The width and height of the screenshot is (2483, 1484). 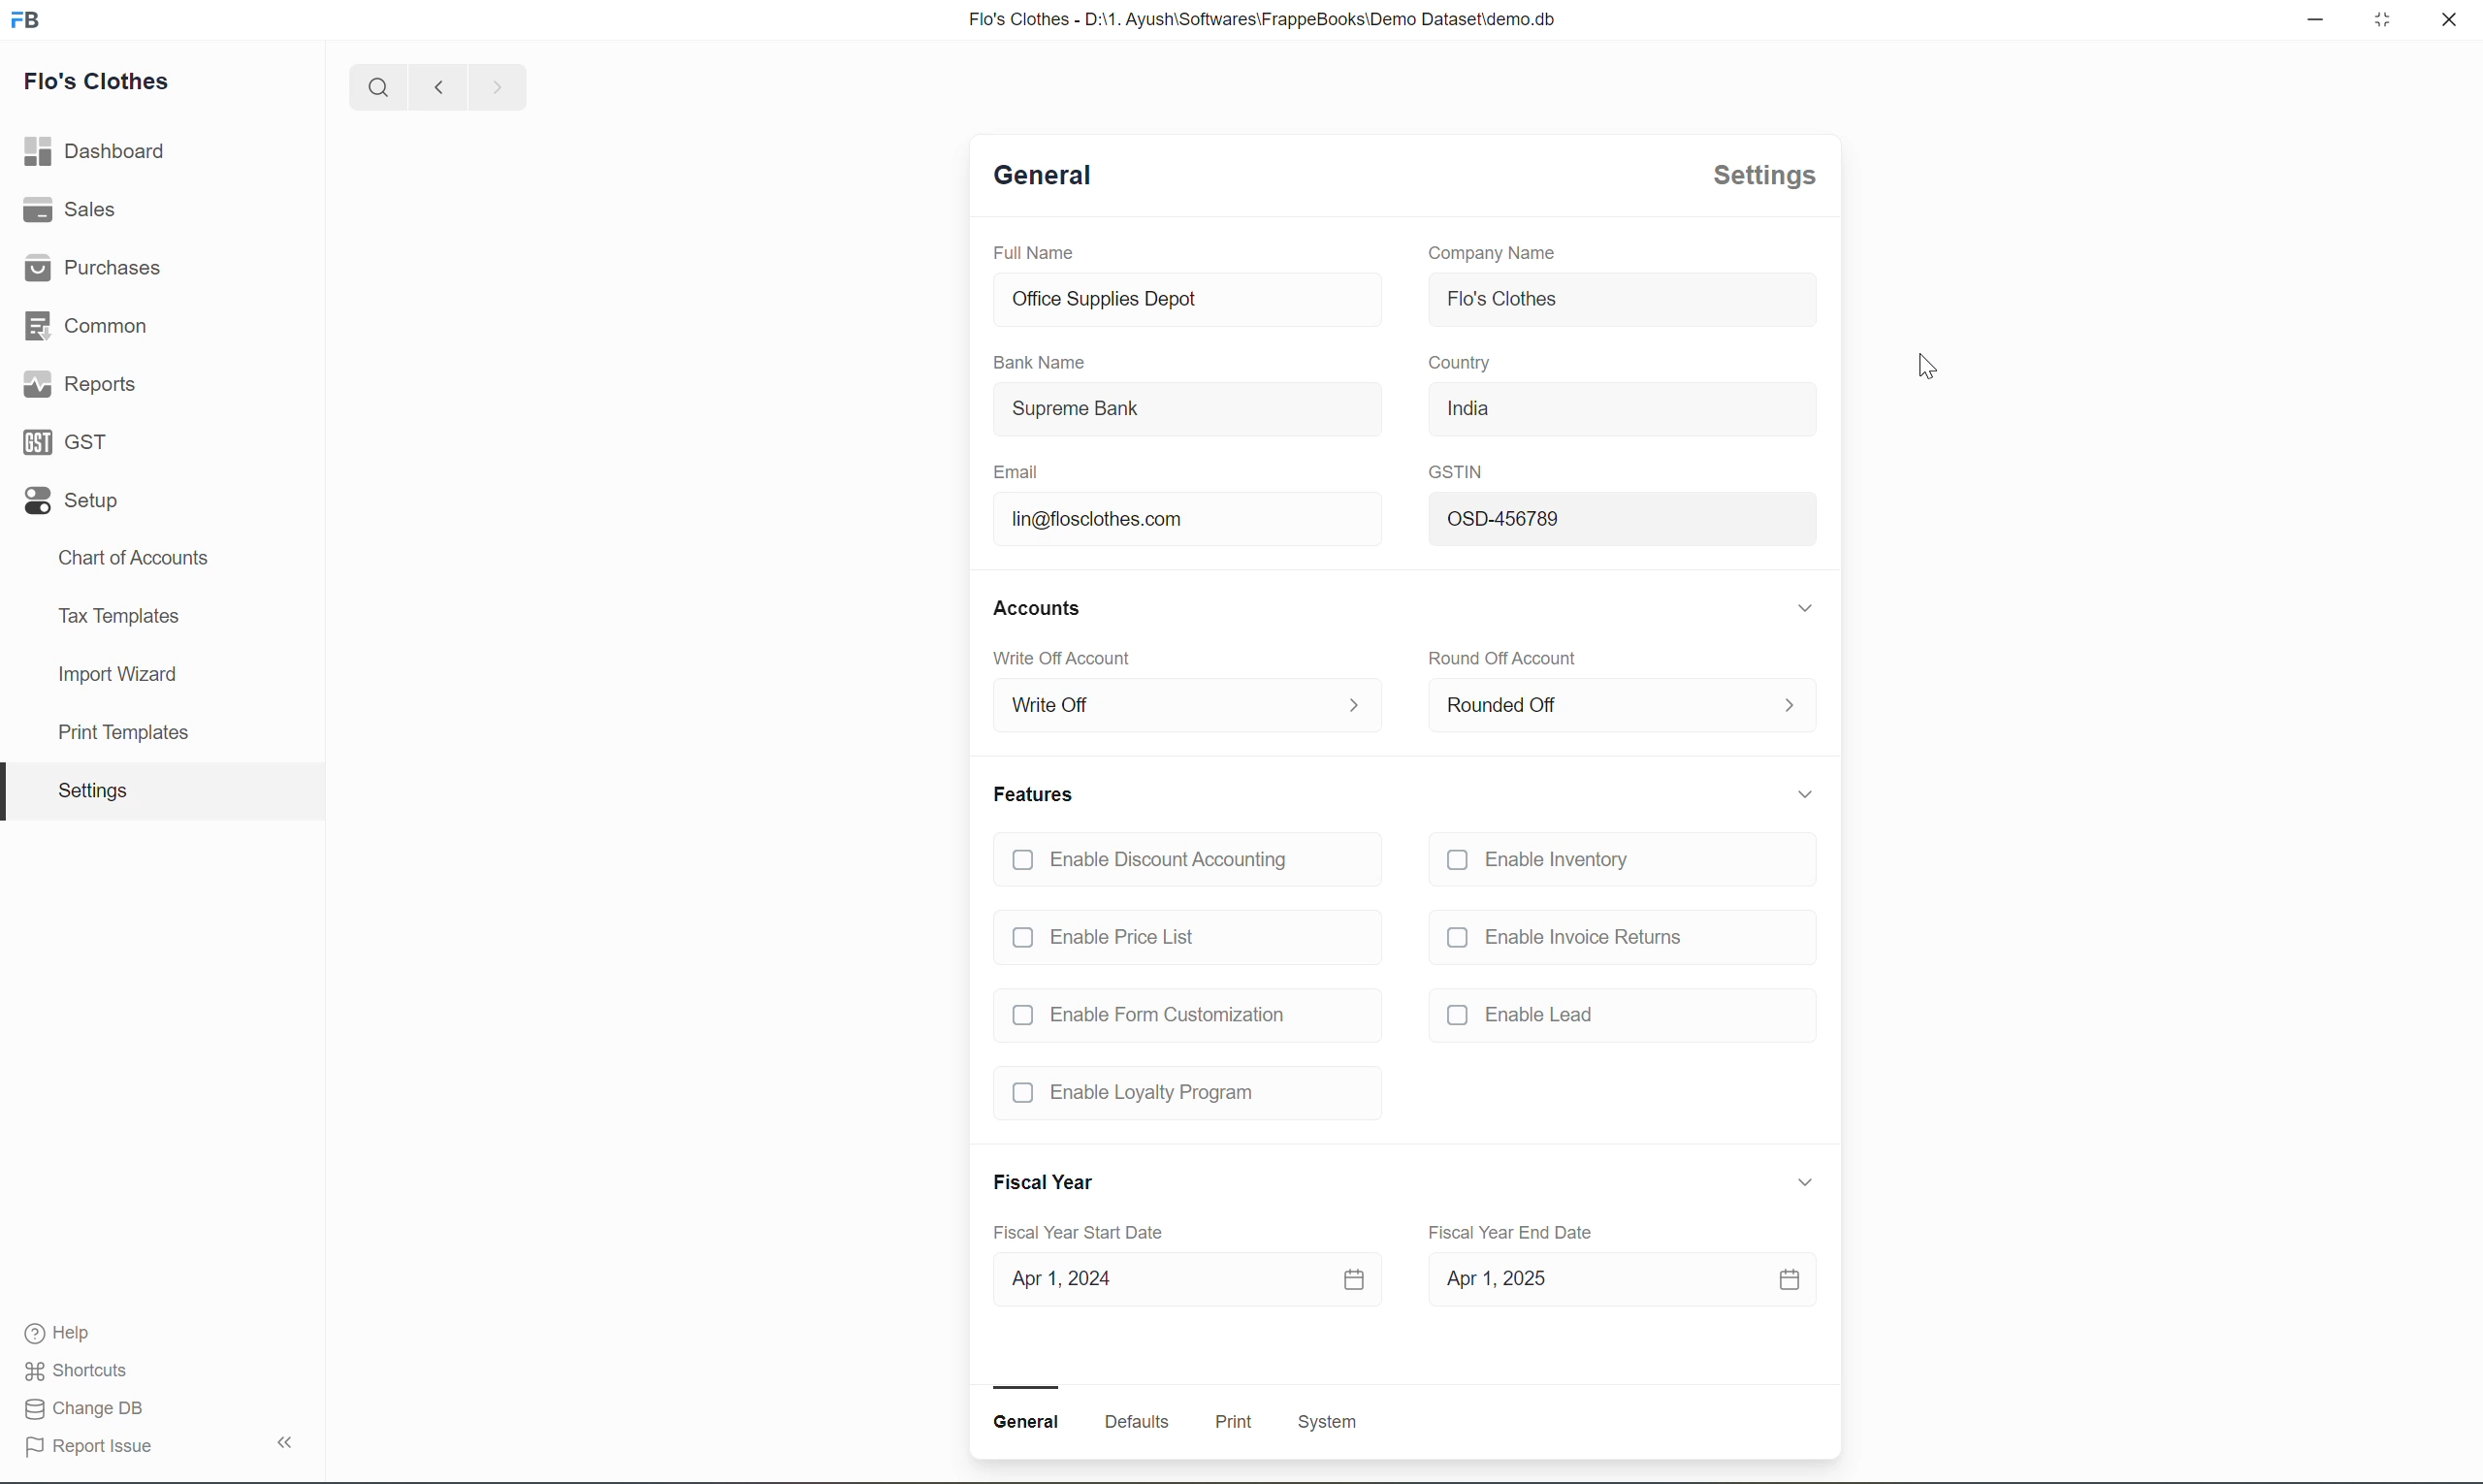 I want to click on Report Issue, so click(x=86, y=1445).